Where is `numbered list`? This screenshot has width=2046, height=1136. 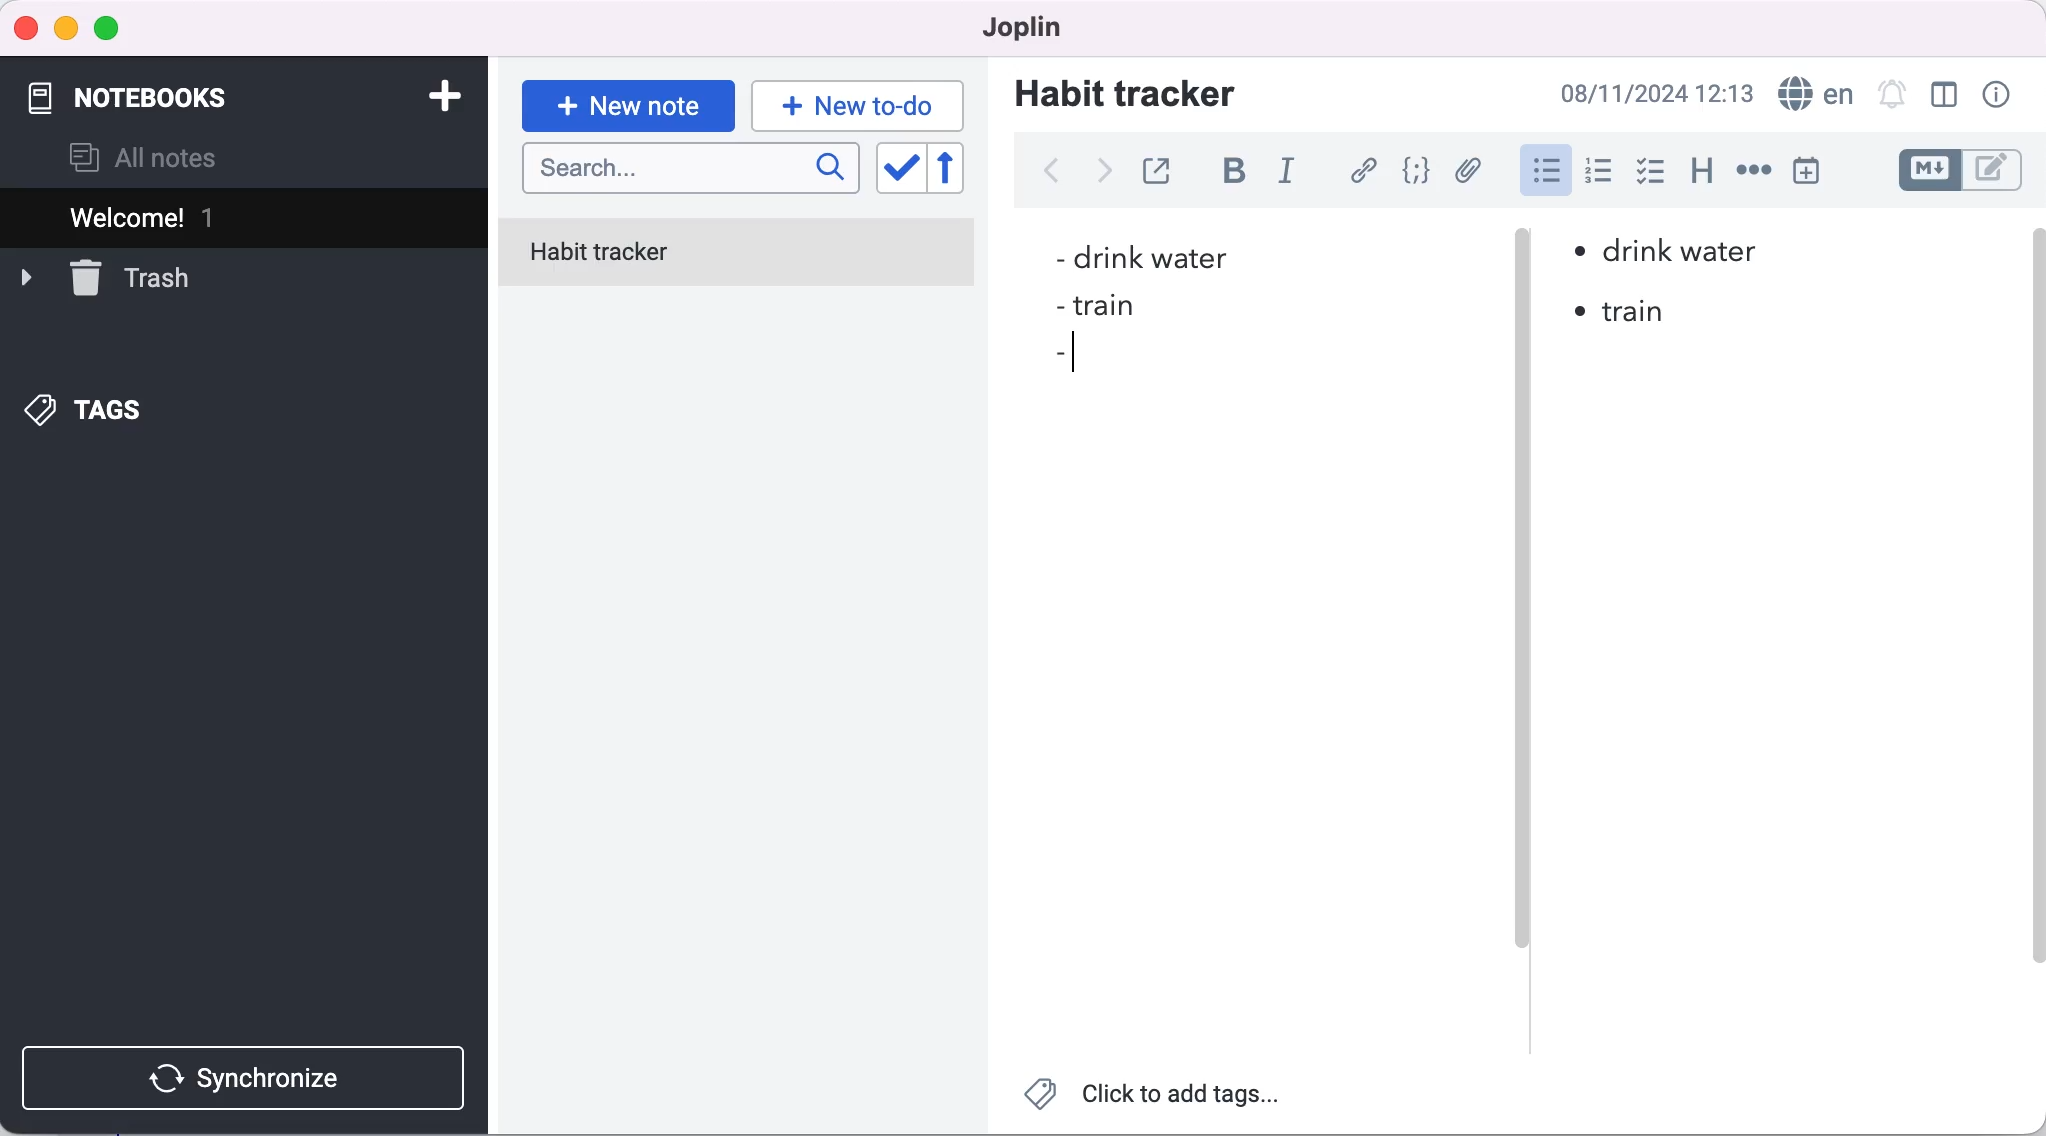
numbered list is located at coordinates (1604, 174).